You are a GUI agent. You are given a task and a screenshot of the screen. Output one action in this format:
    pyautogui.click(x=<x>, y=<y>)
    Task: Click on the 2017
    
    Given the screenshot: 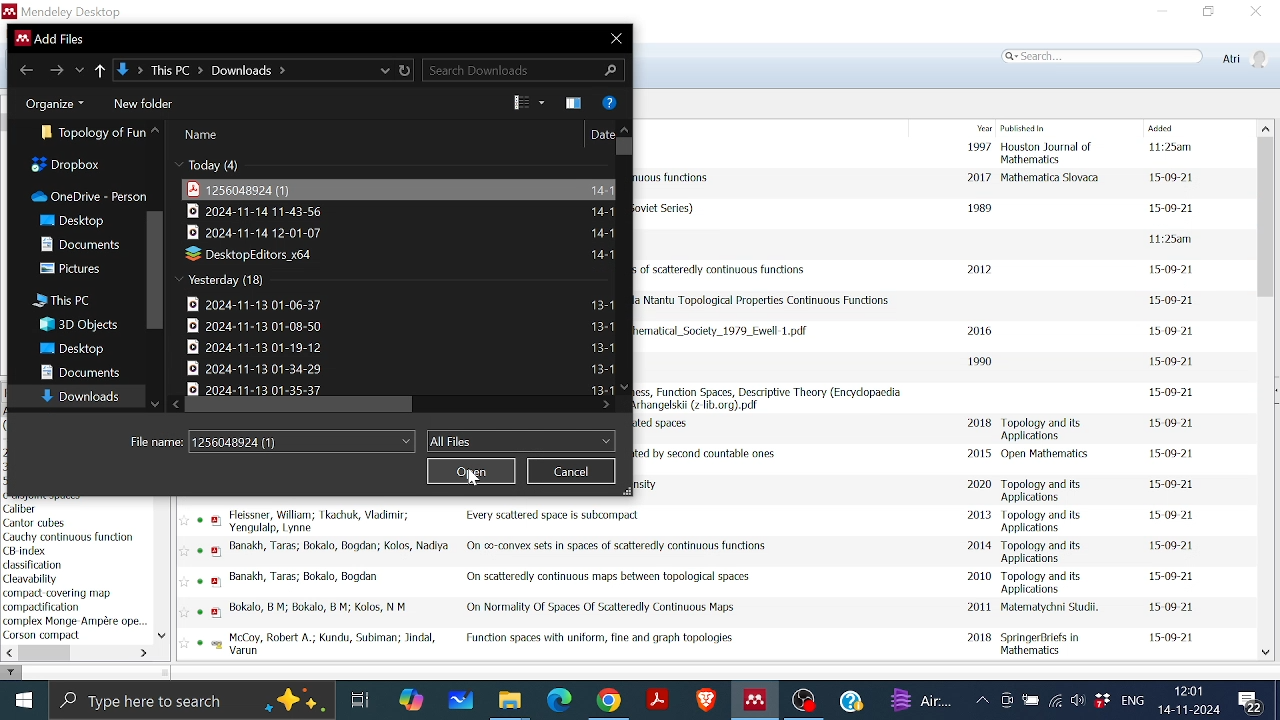 What is the action you would take?
    pyautogui.click(x=976, y=178)
    